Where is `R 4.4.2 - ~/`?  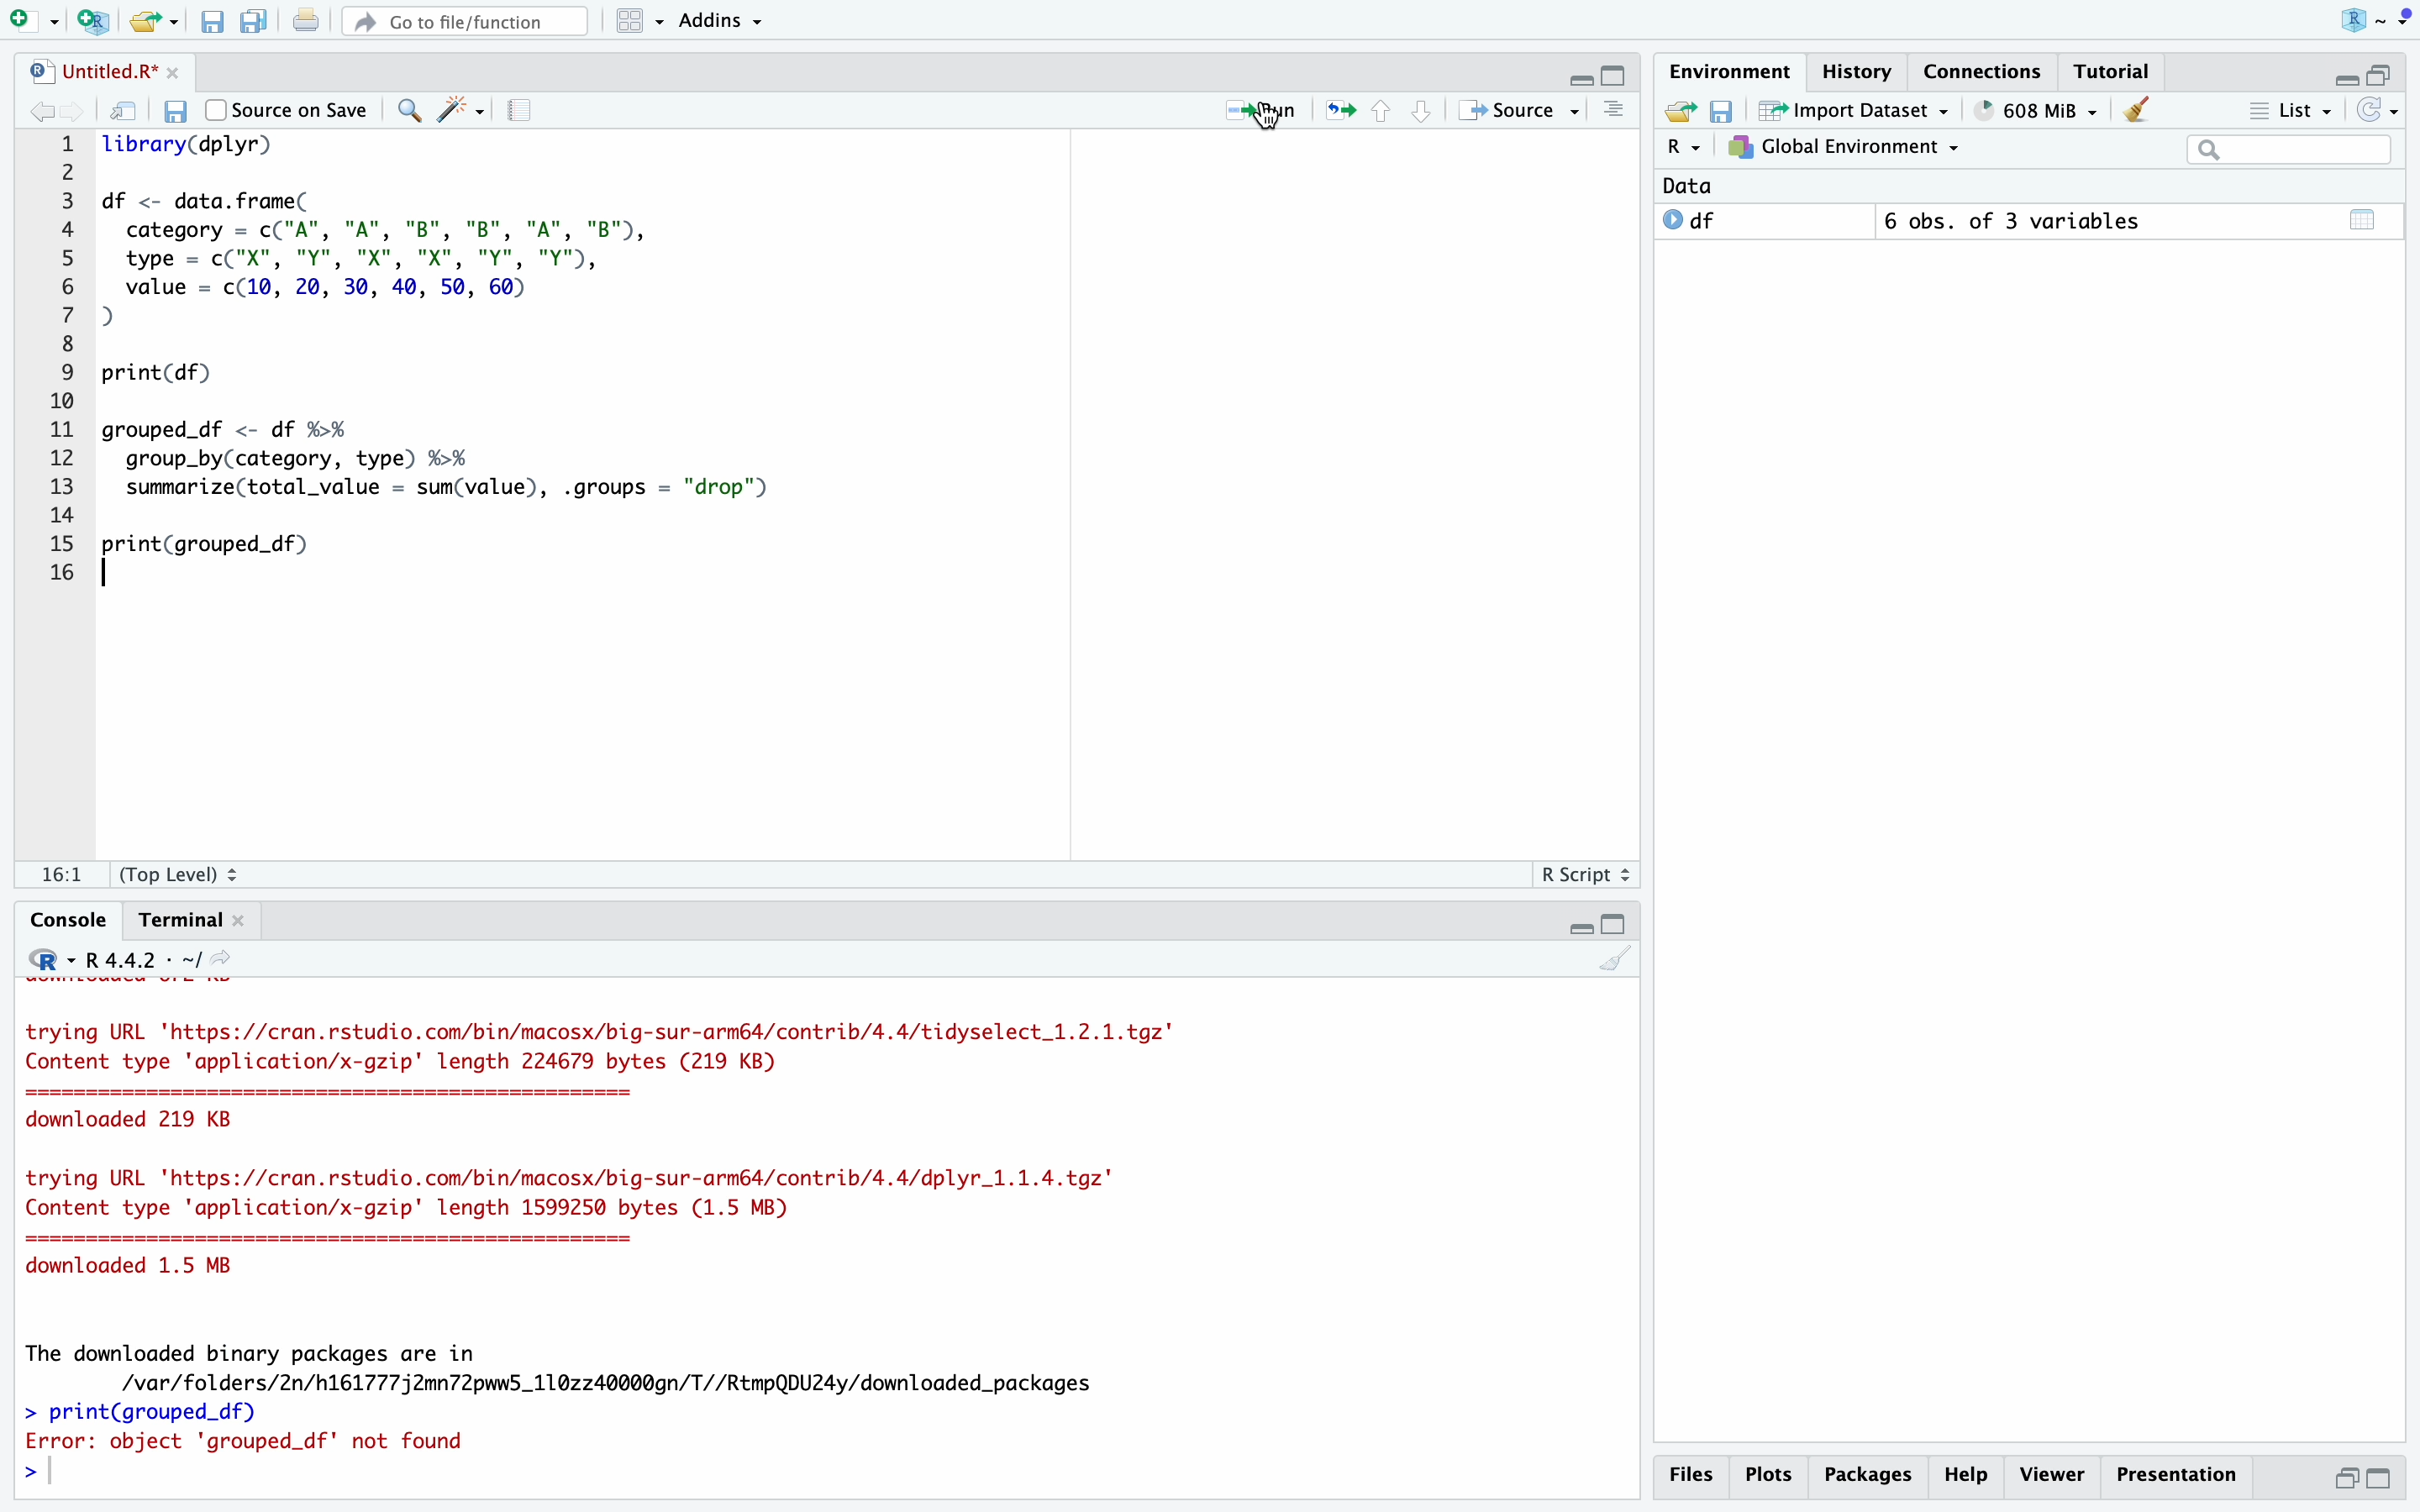
R 4.4.2 - ~/ is located at coordinates (131, 958).